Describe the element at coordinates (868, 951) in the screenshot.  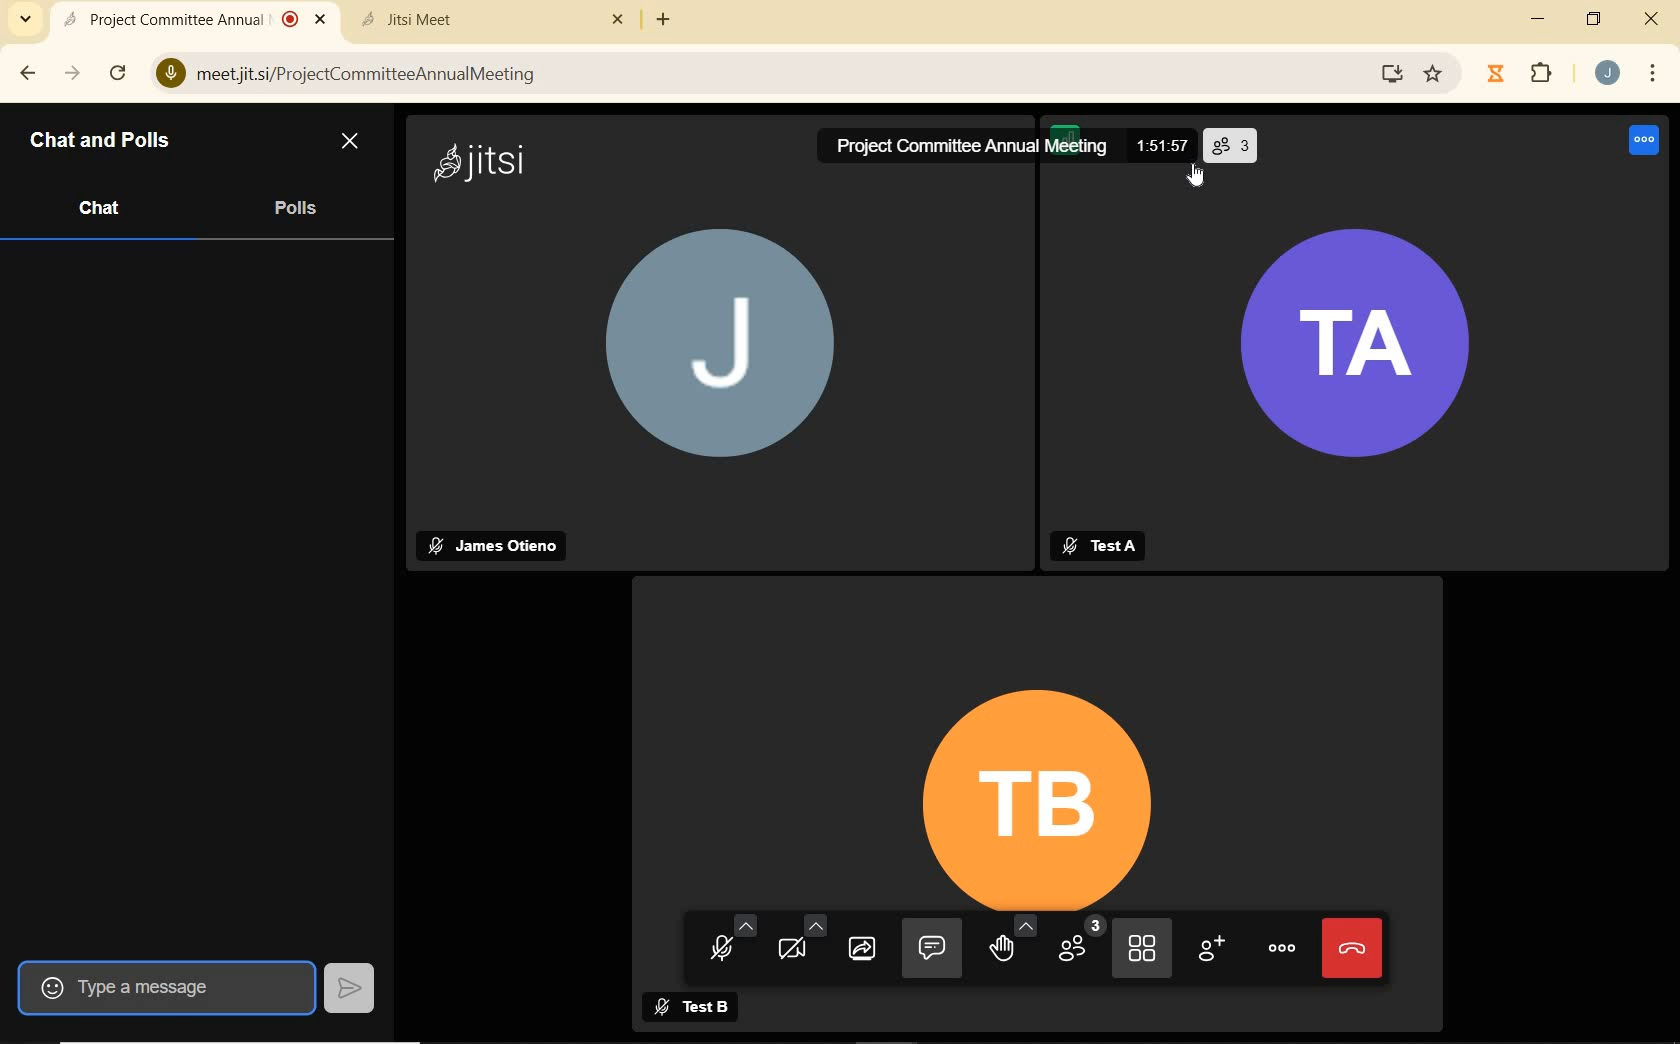
I see `start screen sharing` at that location.